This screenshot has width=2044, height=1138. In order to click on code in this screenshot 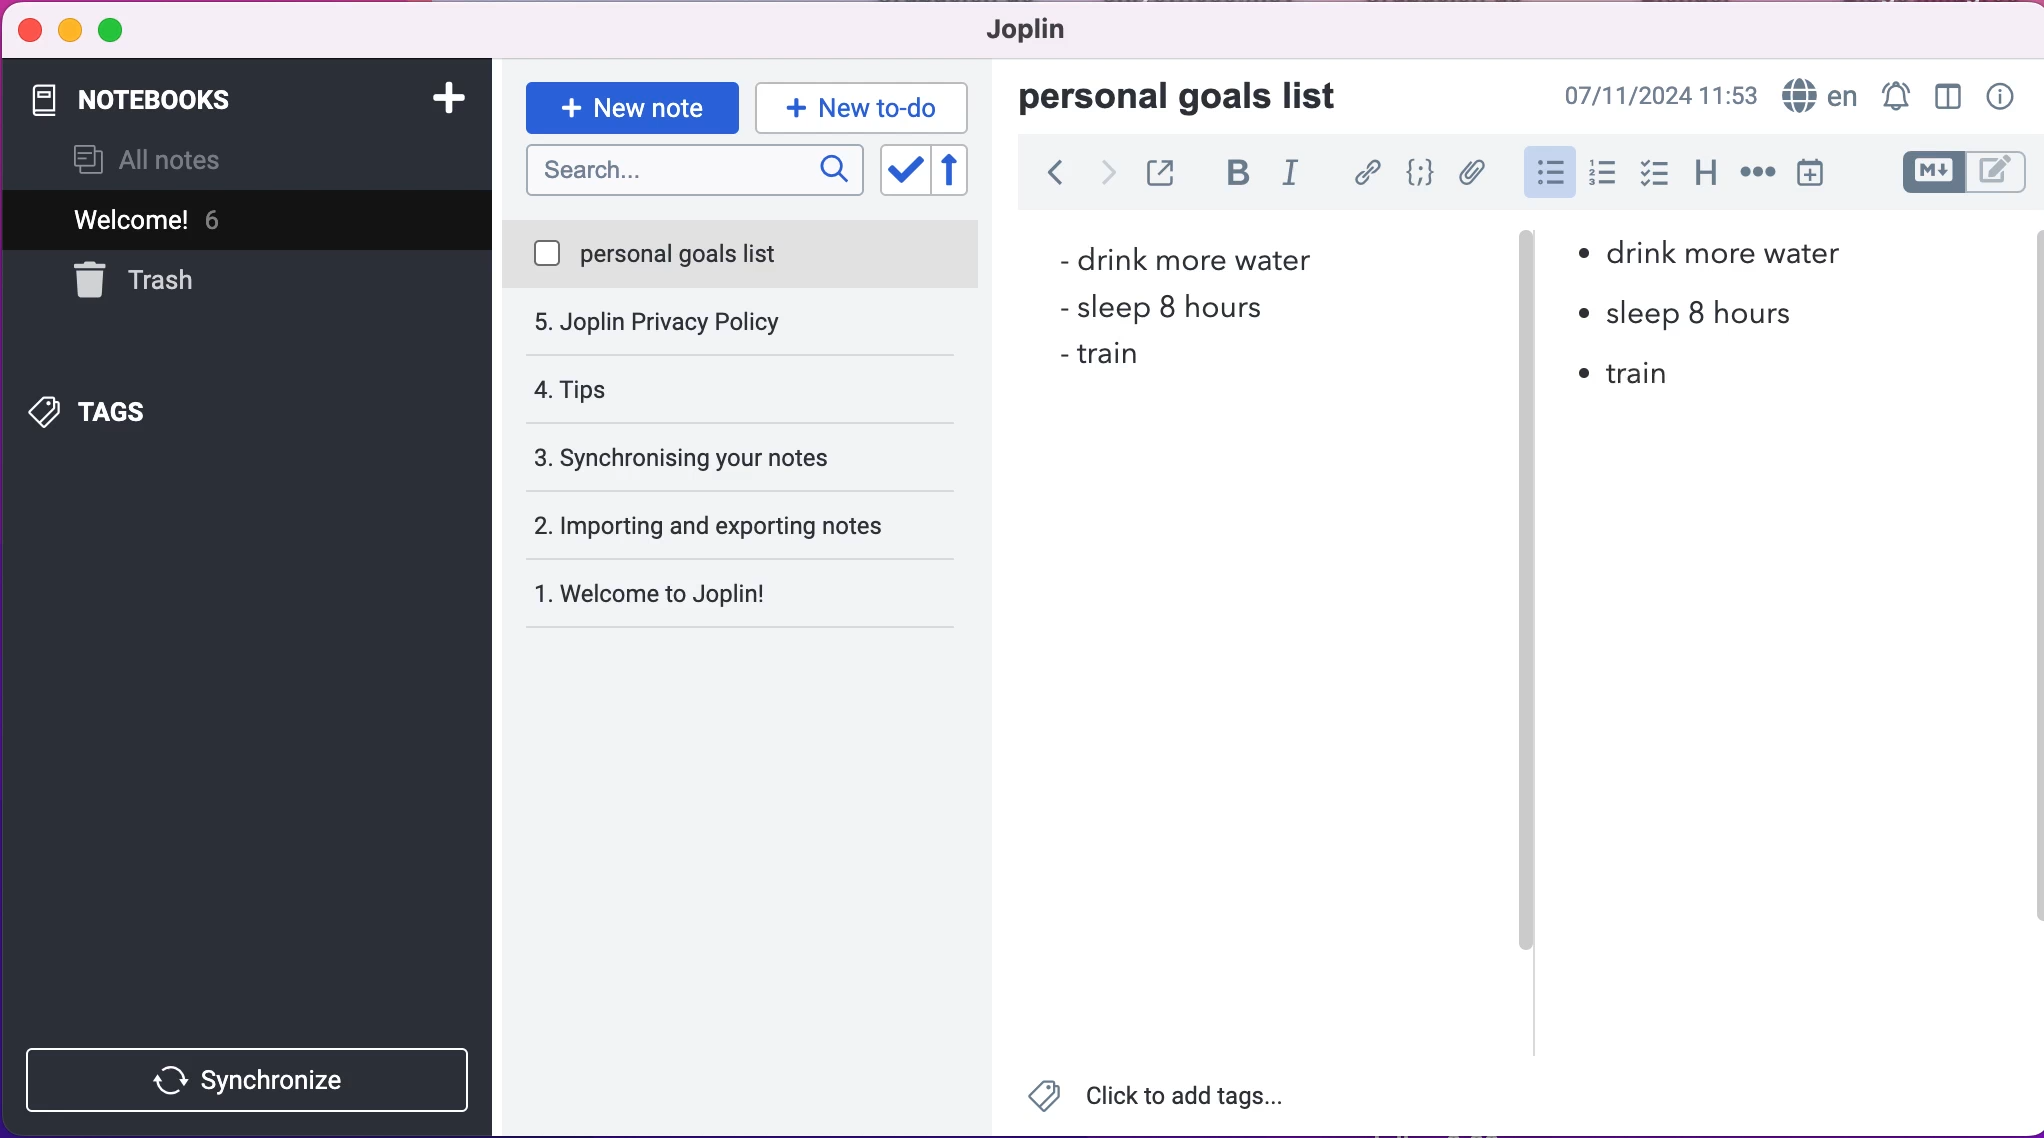, I will do `click(1417, 174)`.